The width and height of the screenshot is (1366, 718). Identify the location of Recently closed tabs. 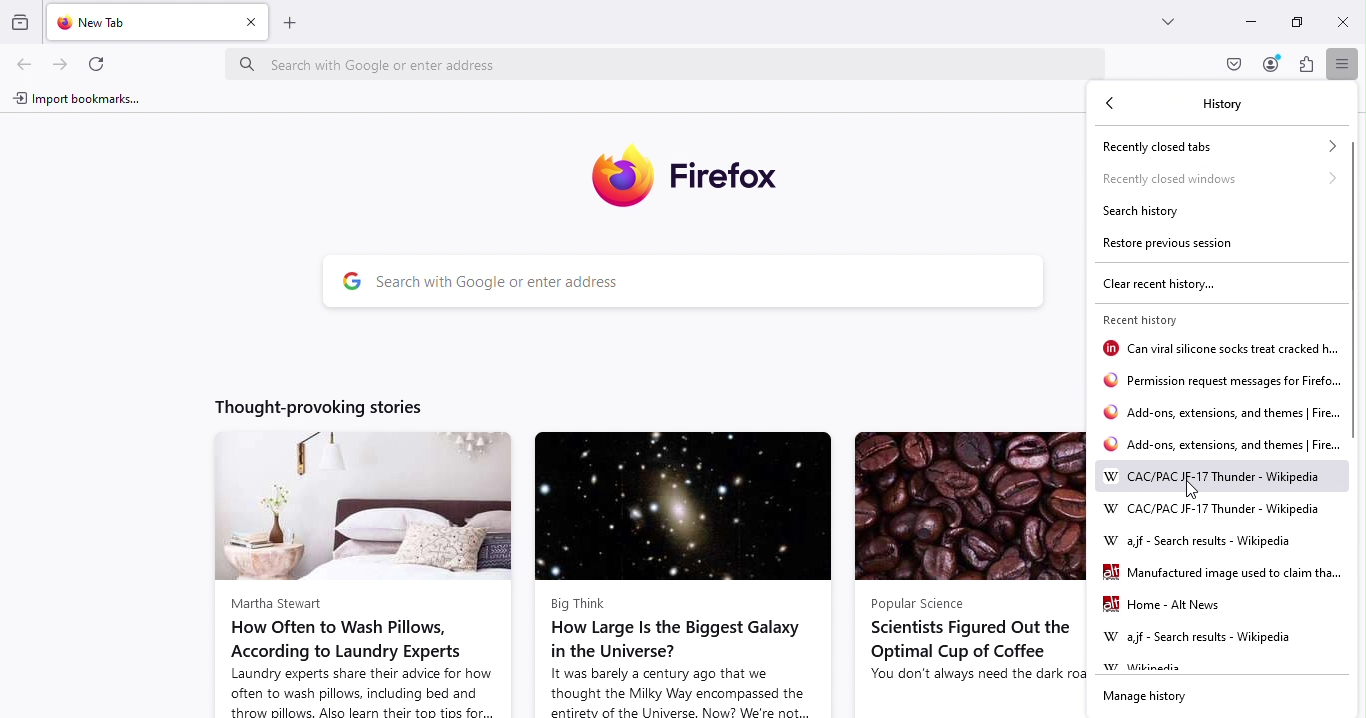
(1213, 146).